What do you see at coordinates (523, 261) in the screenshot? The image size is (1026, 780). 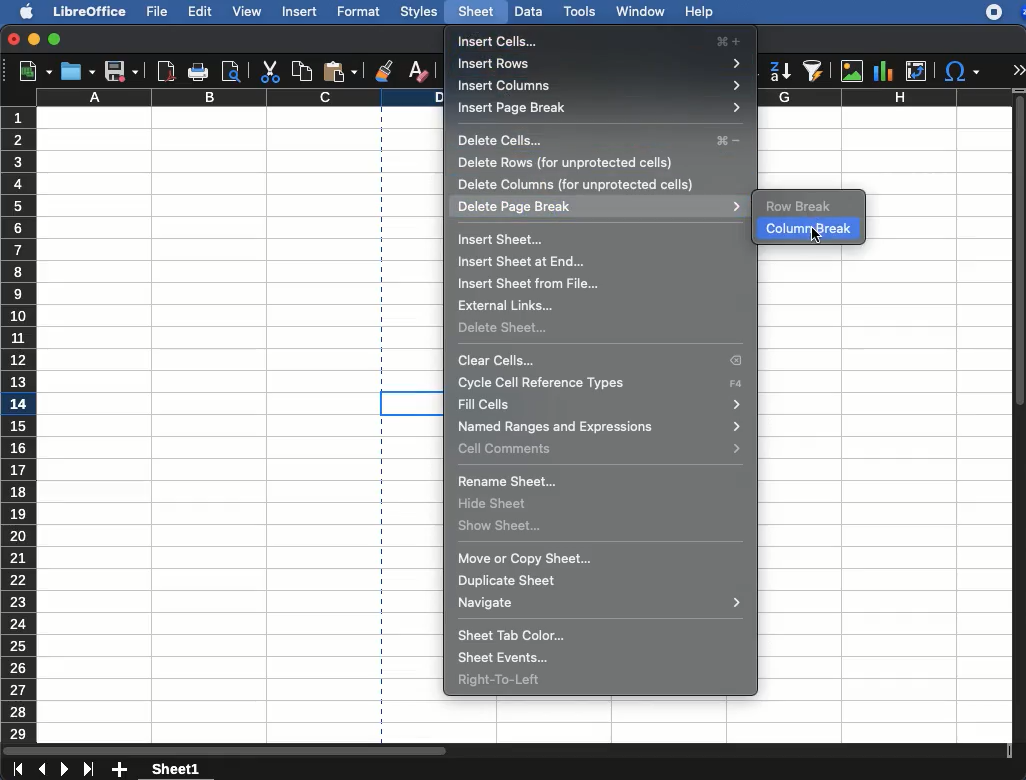 I see `insert sheet at end` at bounding box center [523, 261].